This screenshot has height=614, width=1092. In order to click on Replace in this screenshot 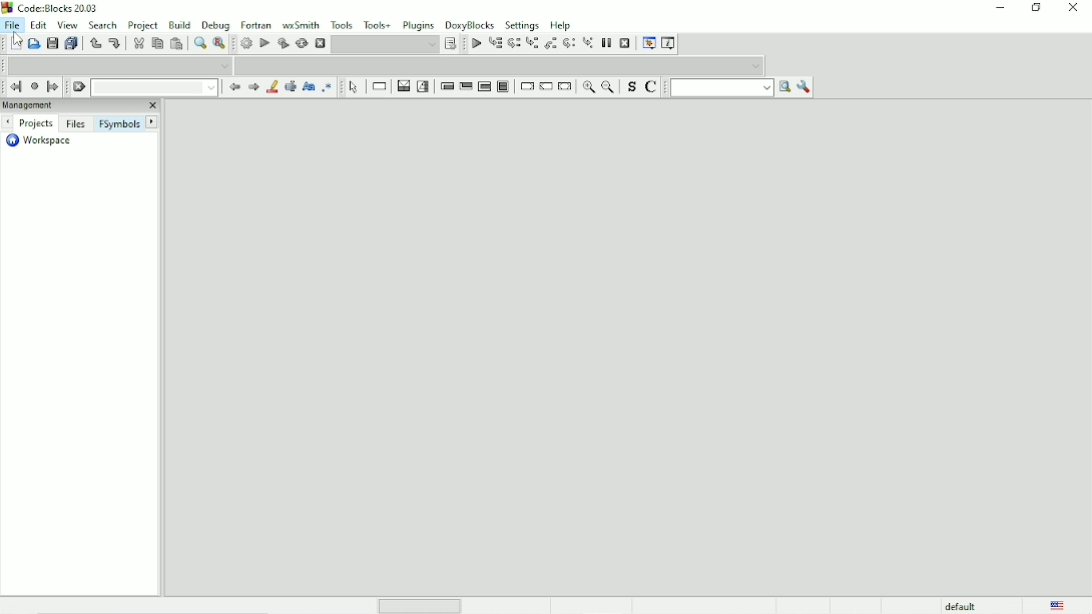, I will do `click(219, 44)`.